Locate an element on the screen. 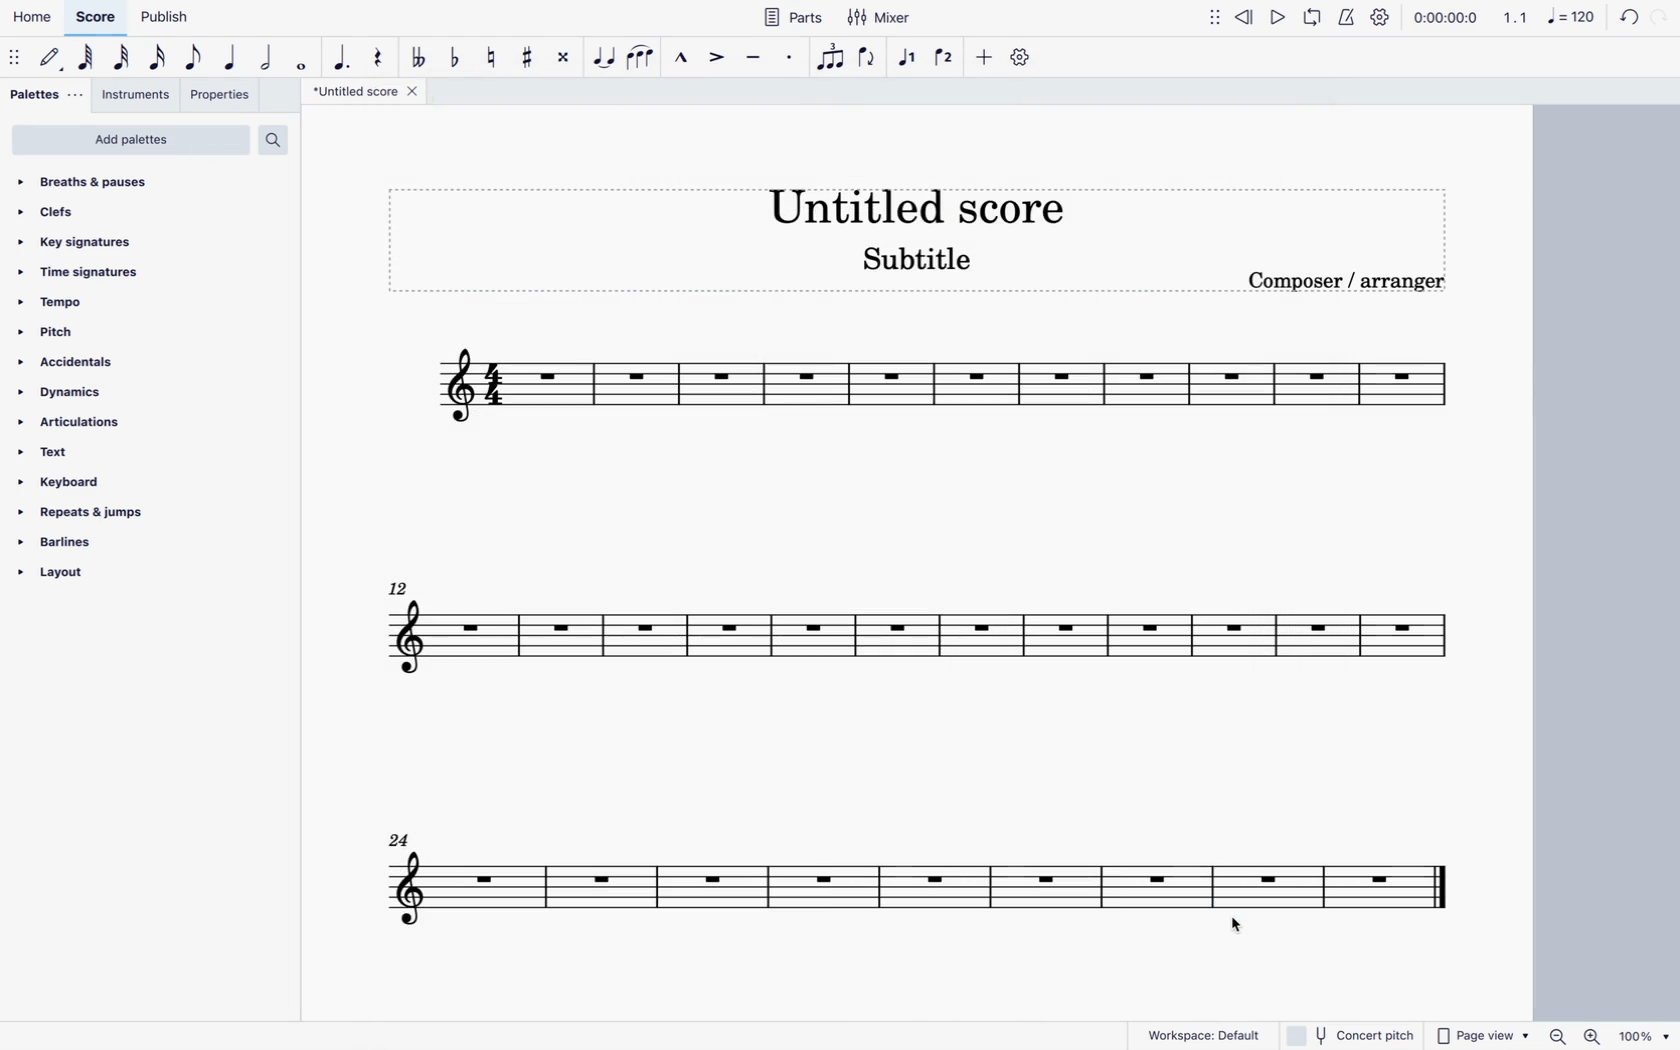 Image resolution: width=1680 pixels, height=1050 pixels. tuplet is located at coordinates (832, 56).